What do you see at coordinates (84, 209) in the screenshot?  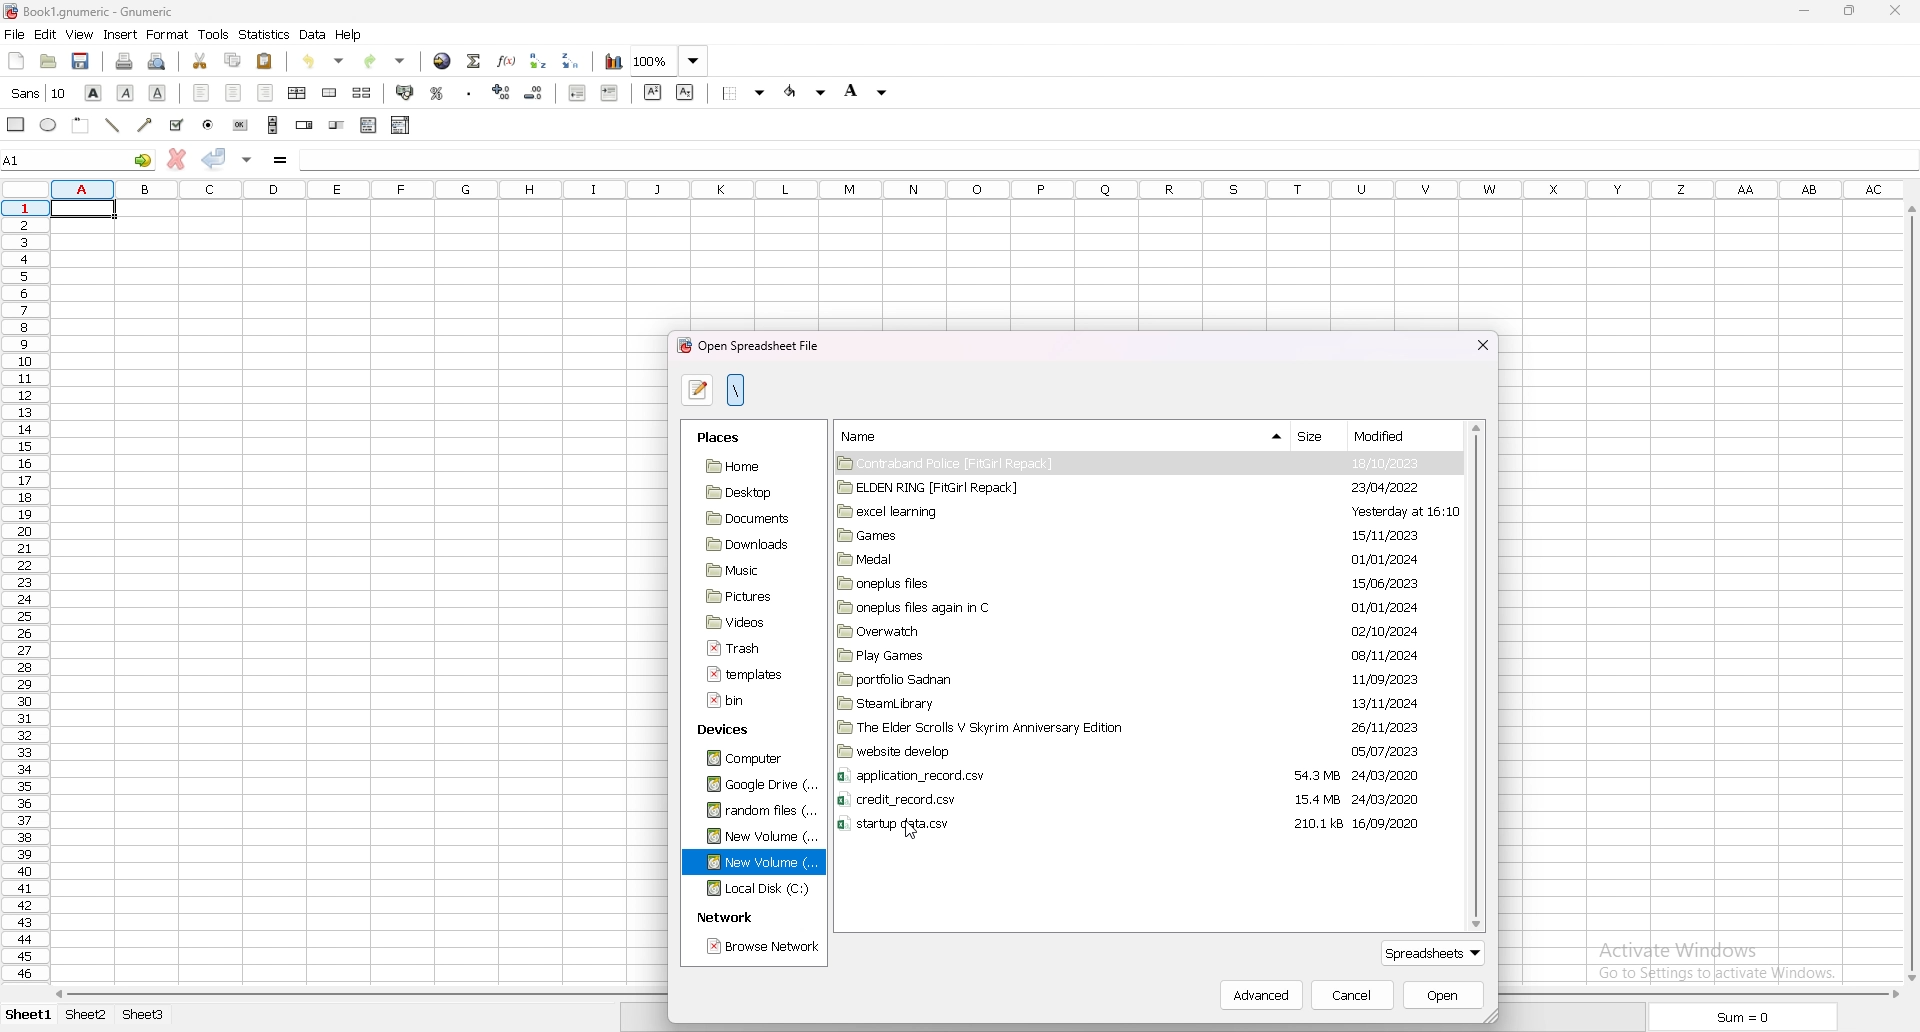 I see `selected cell` at bounding box center [84, 209].